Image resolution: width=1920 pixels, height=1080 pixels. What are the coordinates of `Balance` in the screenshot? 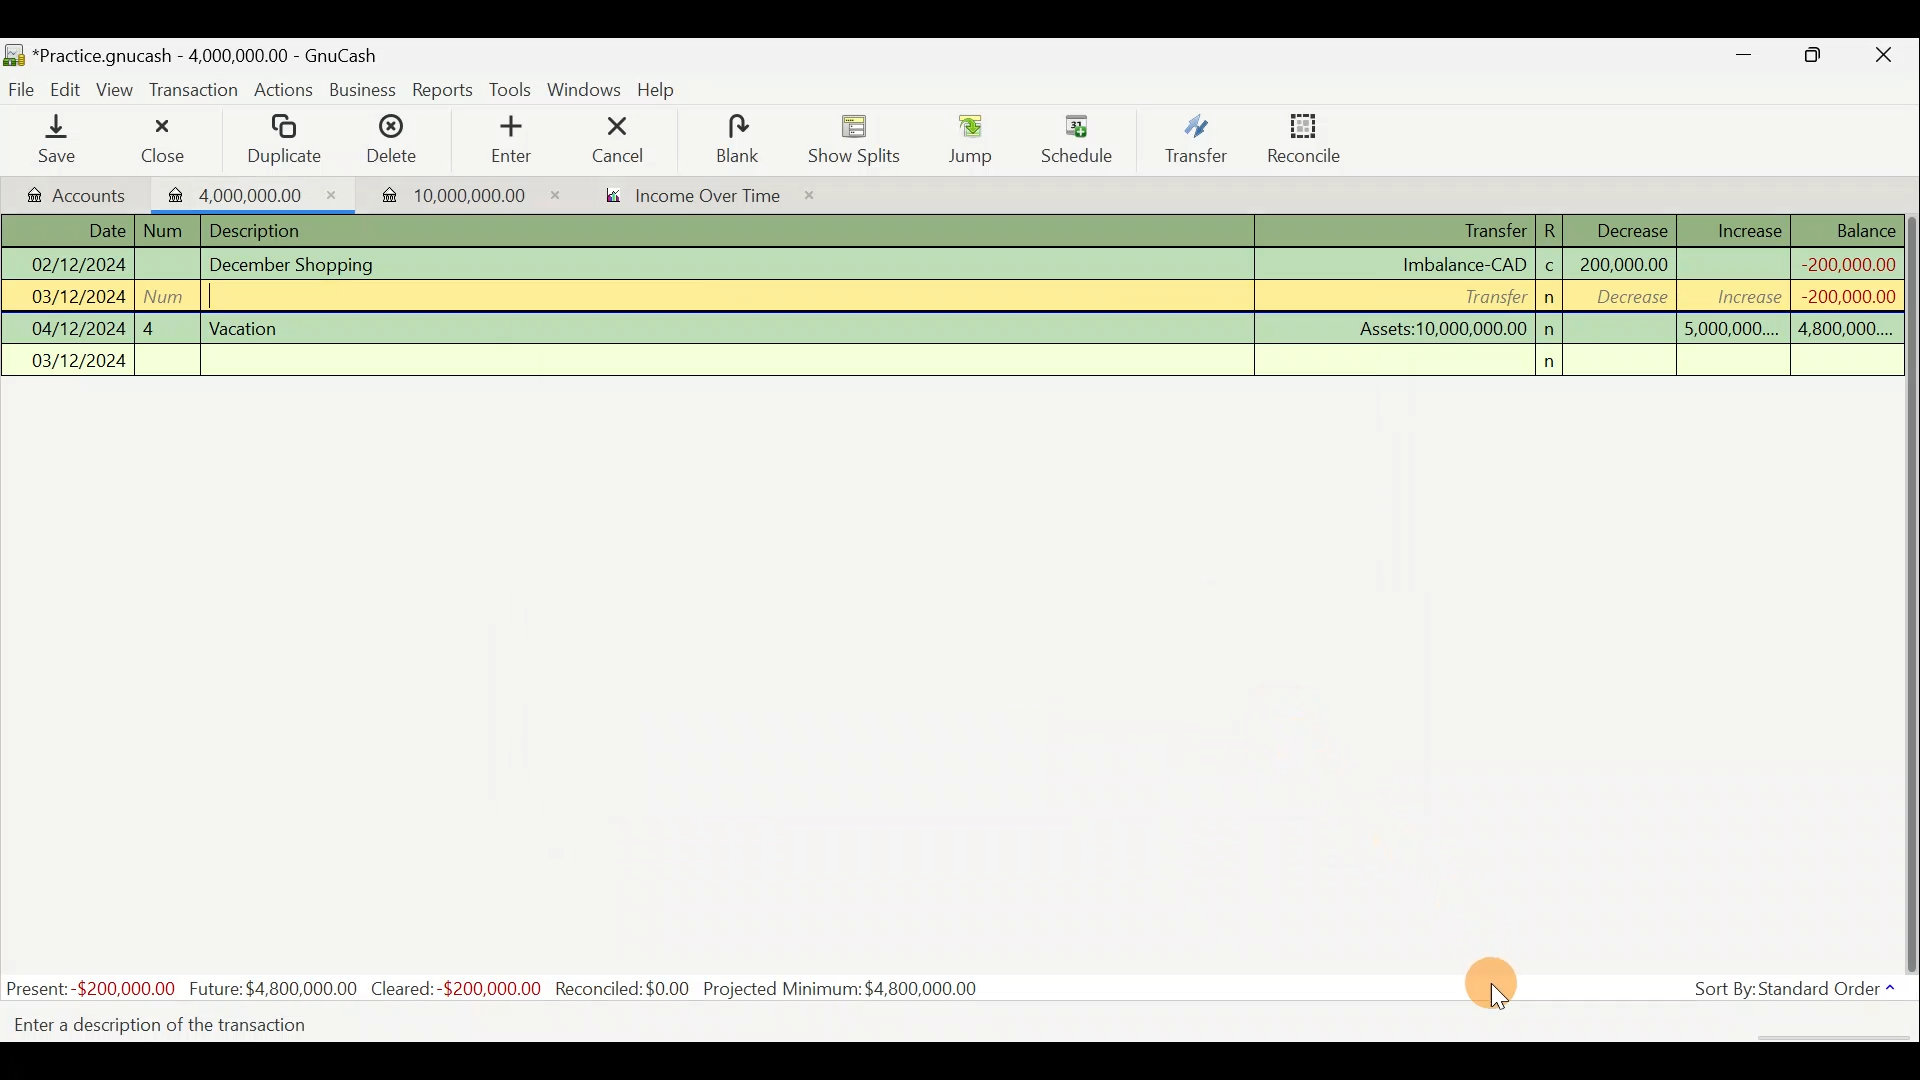 It's located at (1849, 230).